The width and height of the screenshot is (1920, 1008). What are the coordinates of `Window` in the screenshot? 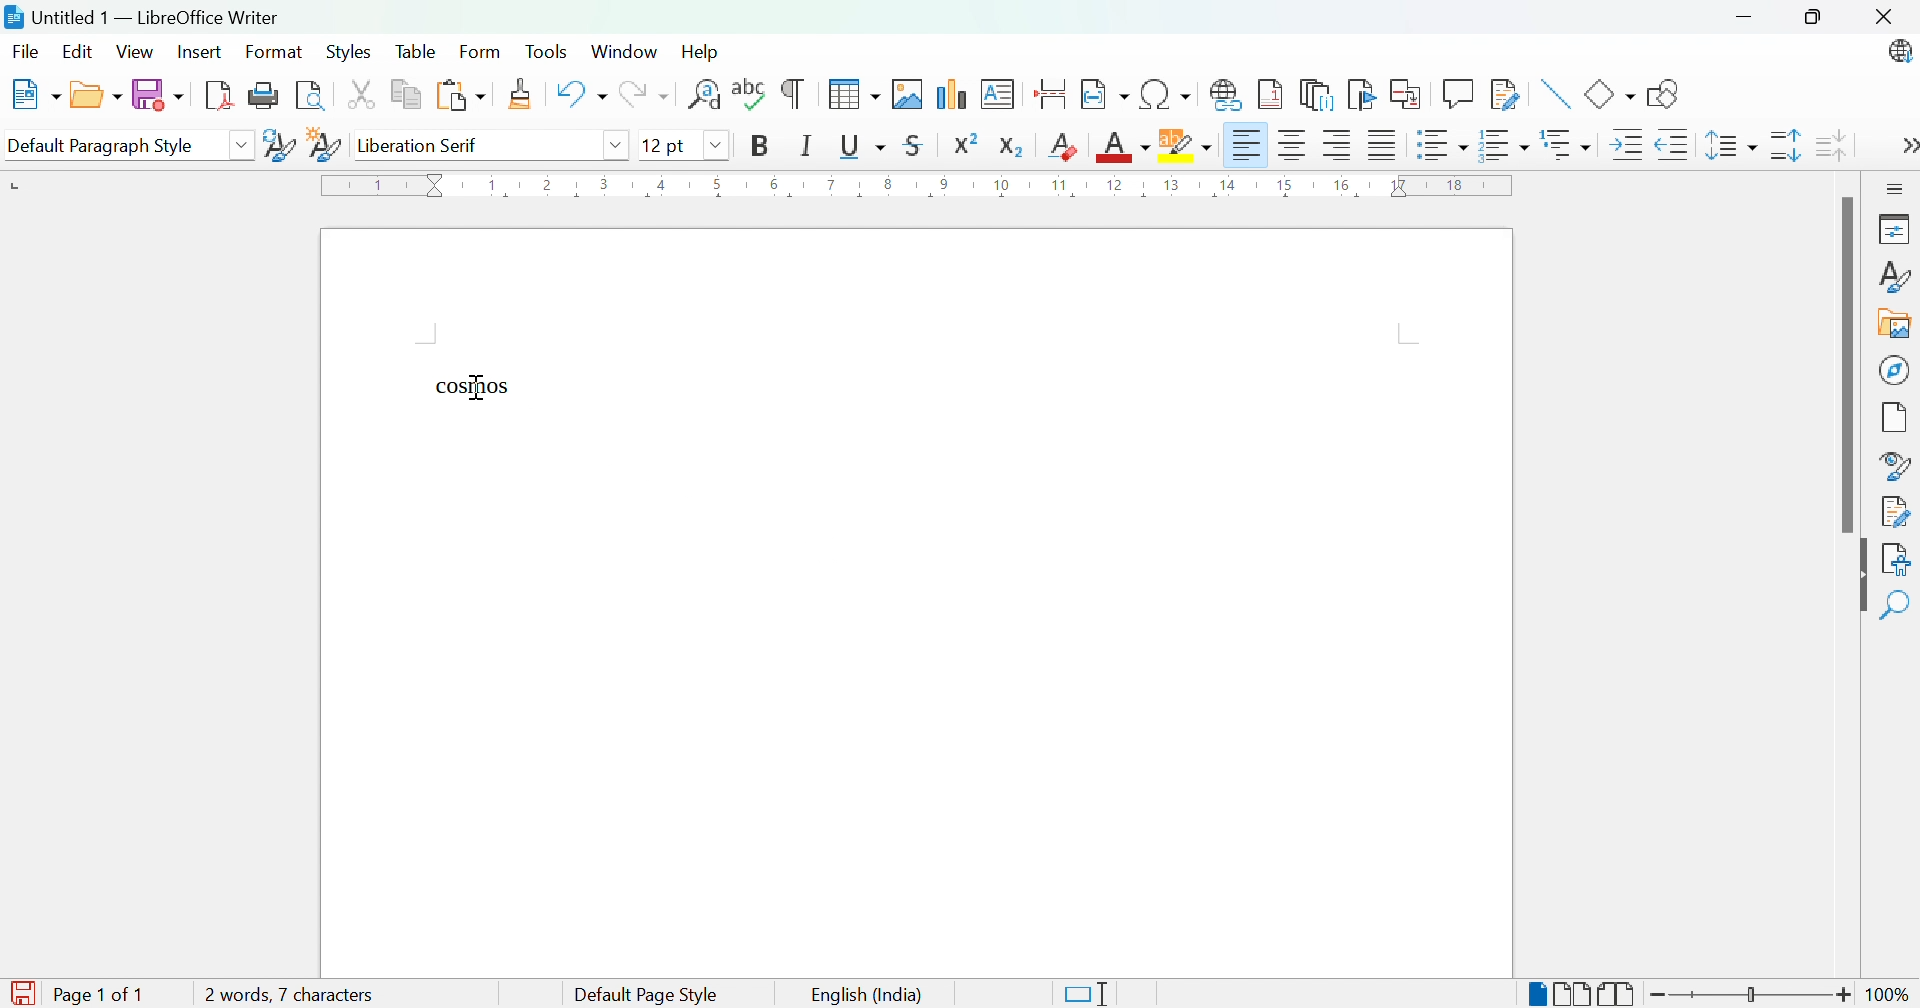 It's located at (625, 52).